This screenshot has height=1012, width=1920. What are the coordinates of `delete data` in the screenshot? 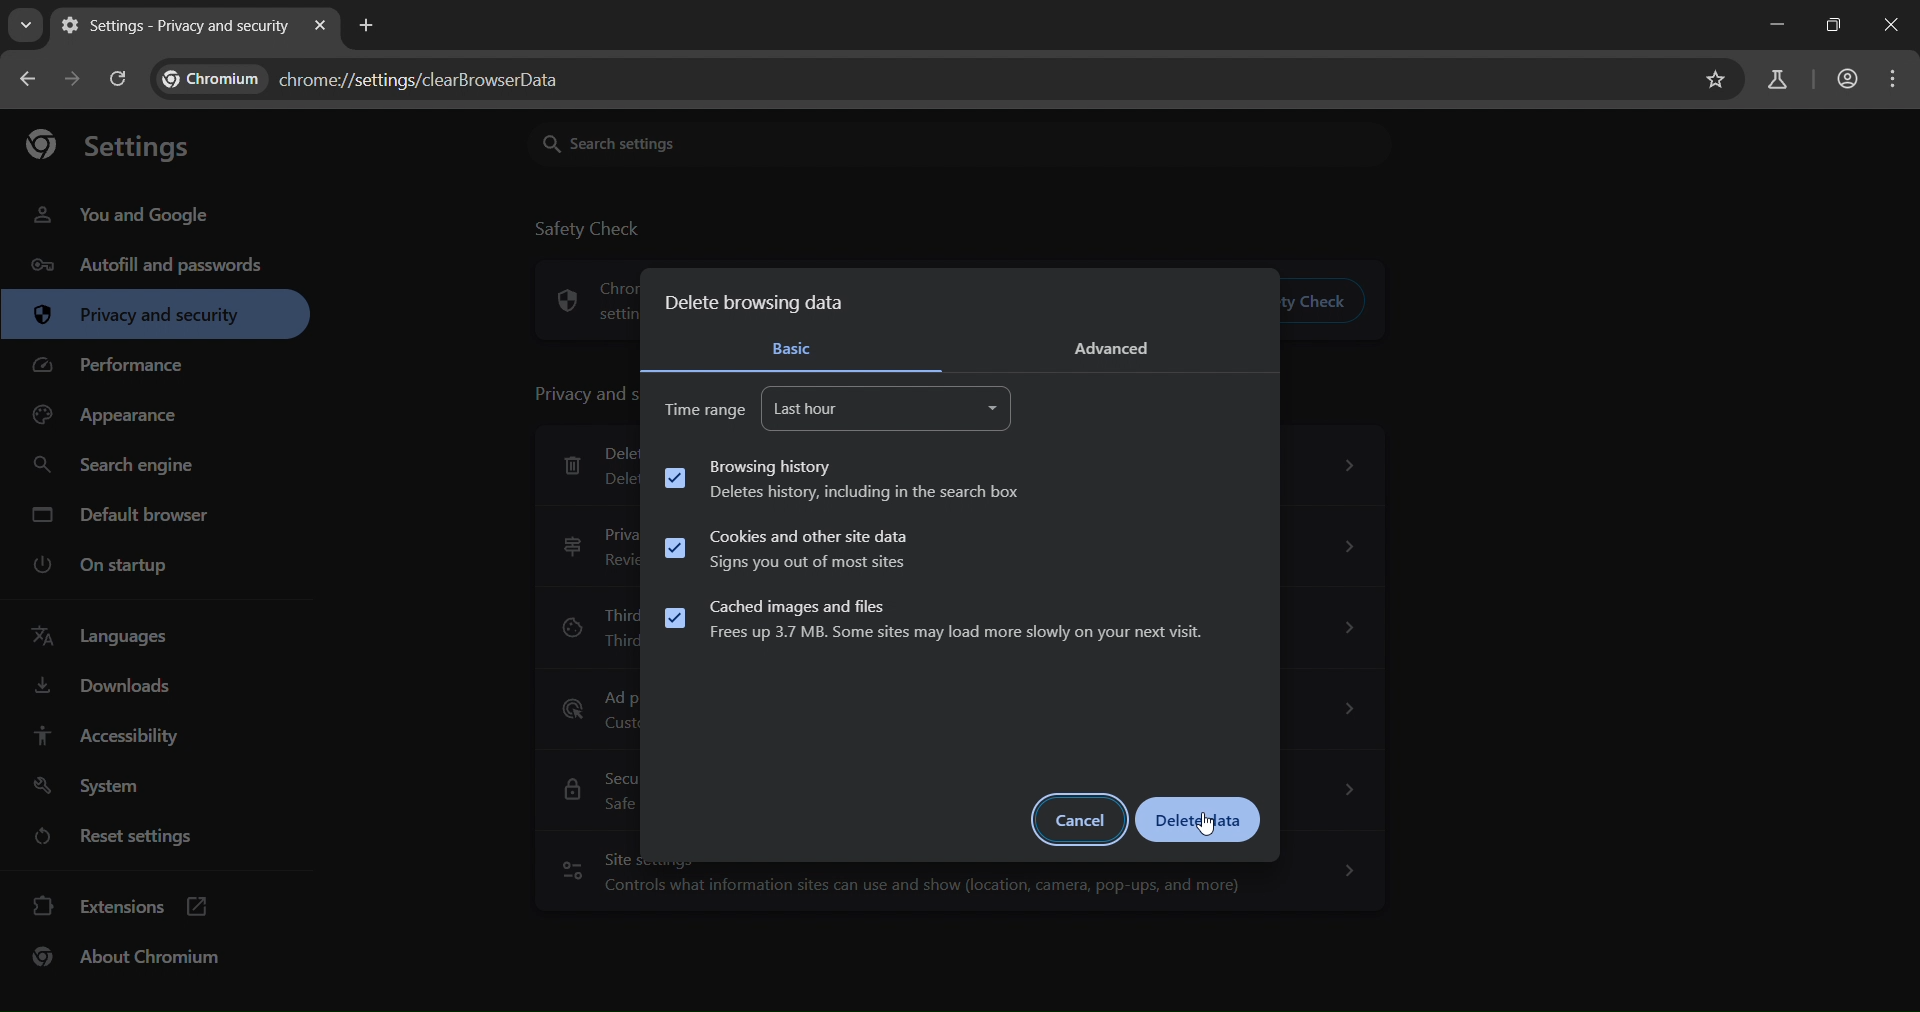 It's located at (1198, 820).